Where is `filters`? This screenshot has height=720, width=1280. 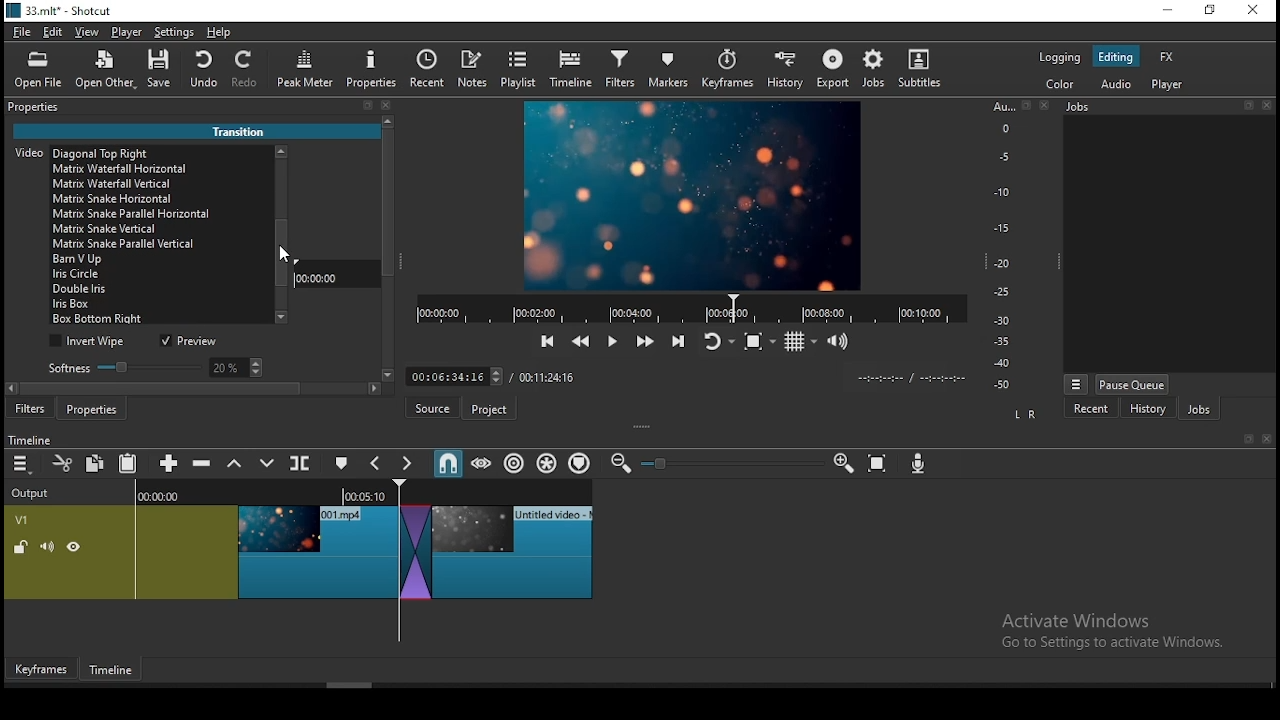
filters is located at coordinates (31, 410).